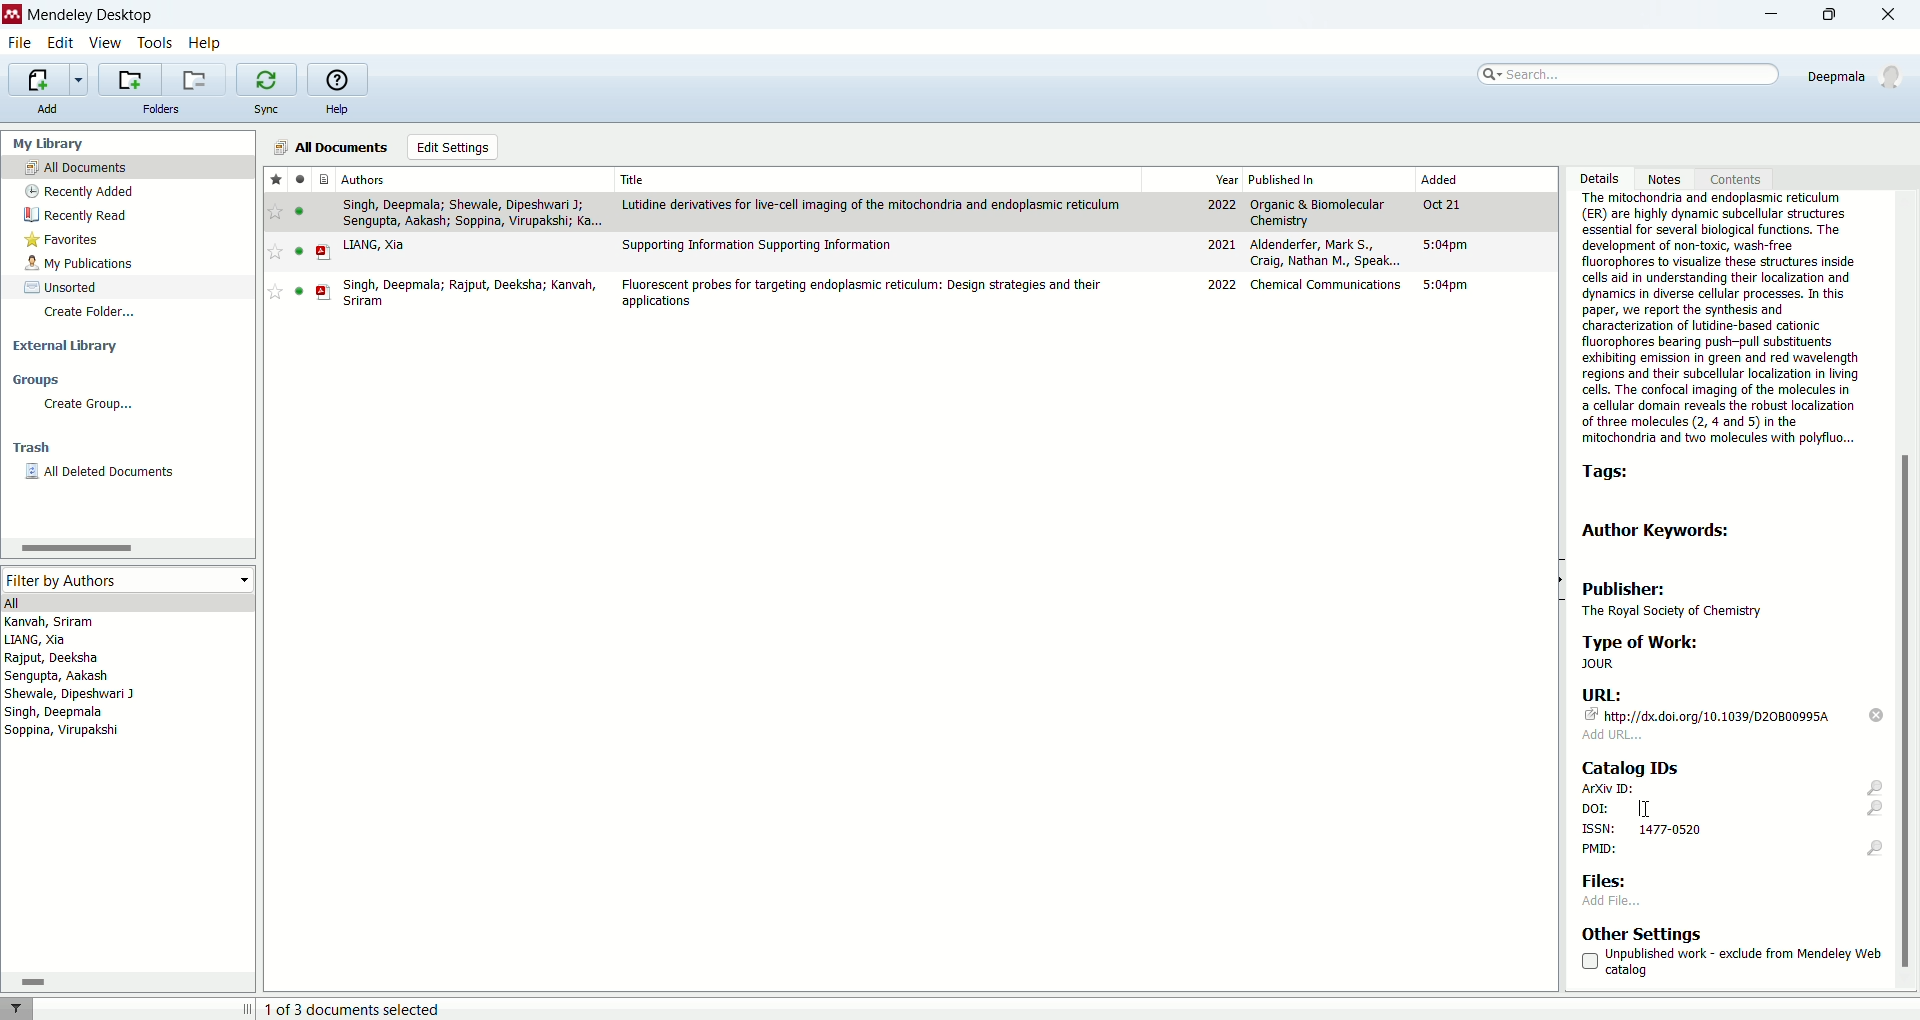 The height and width of the screenshot is (1020, 1920). I want to click on PMID: , so click(1732, 851).